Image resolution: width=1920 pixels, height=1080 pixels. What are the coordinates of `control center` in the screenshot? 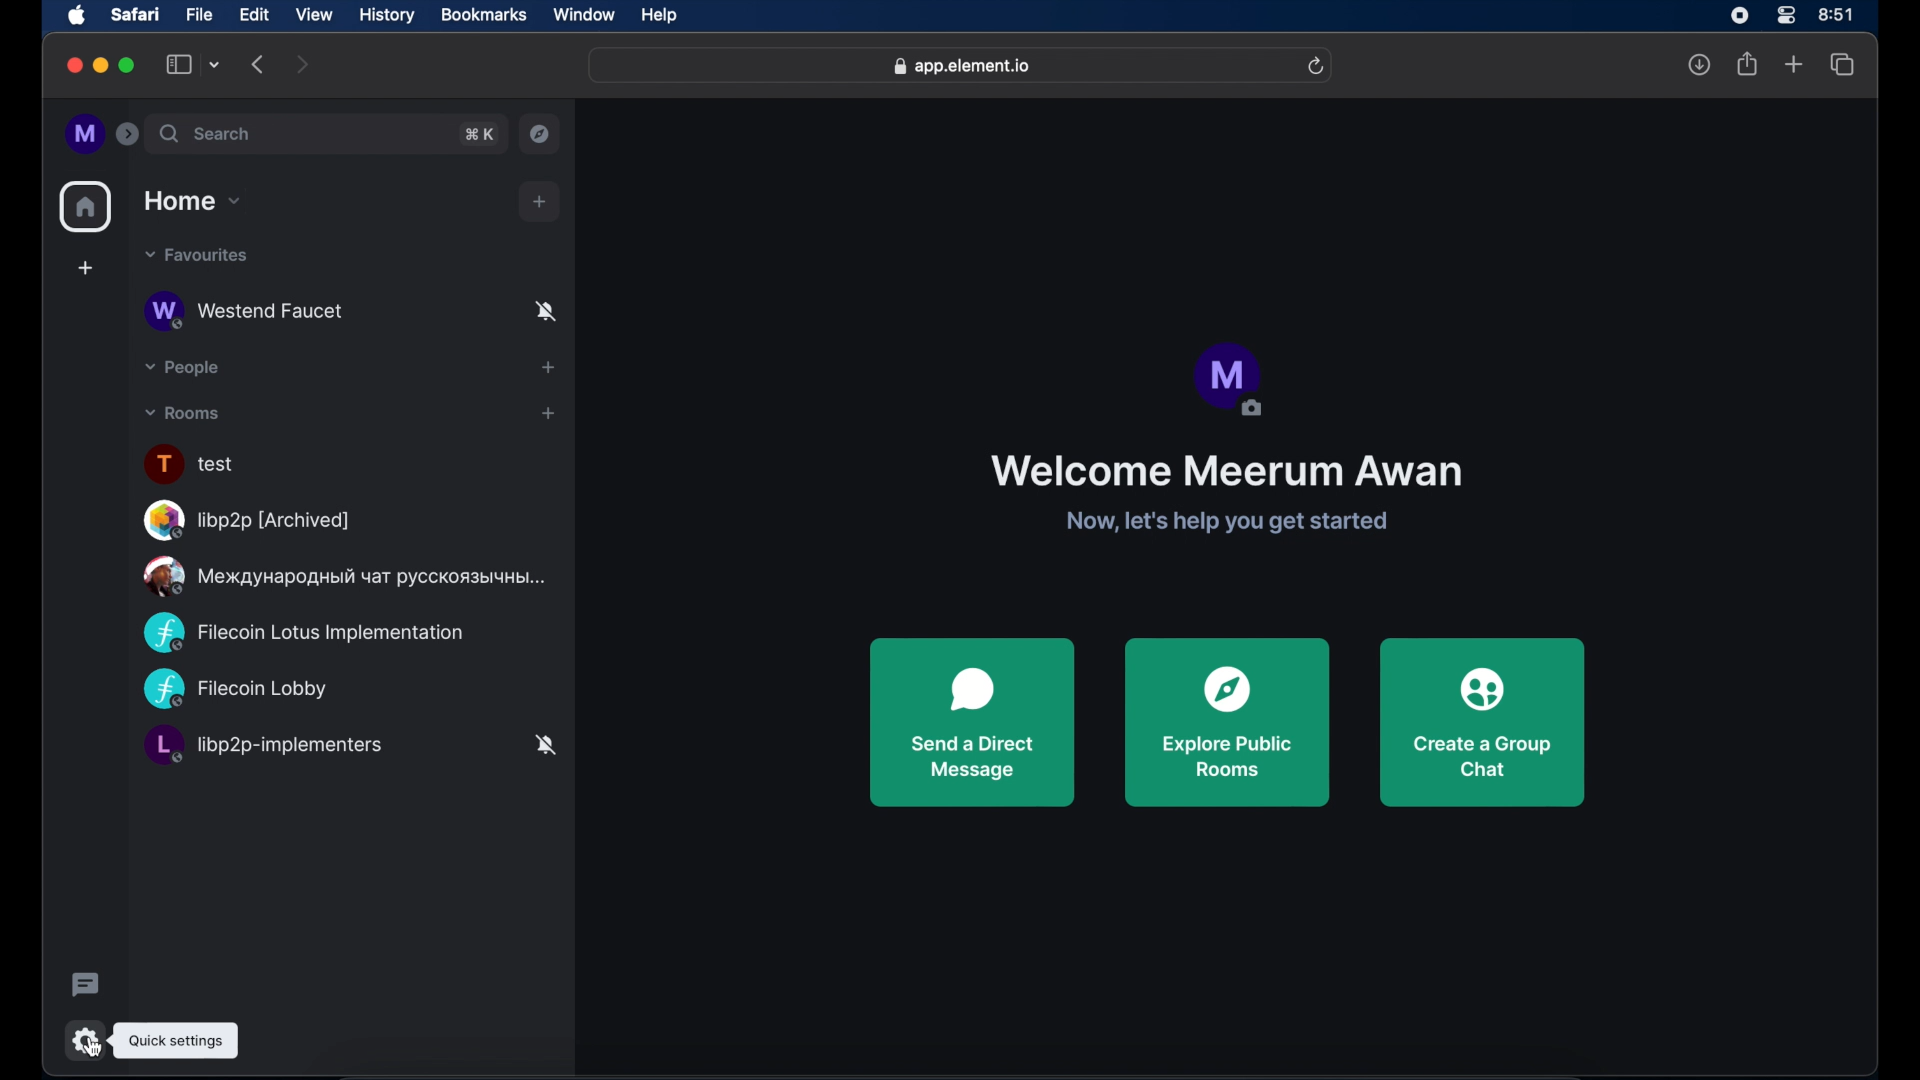 It's located at (1781, 15).